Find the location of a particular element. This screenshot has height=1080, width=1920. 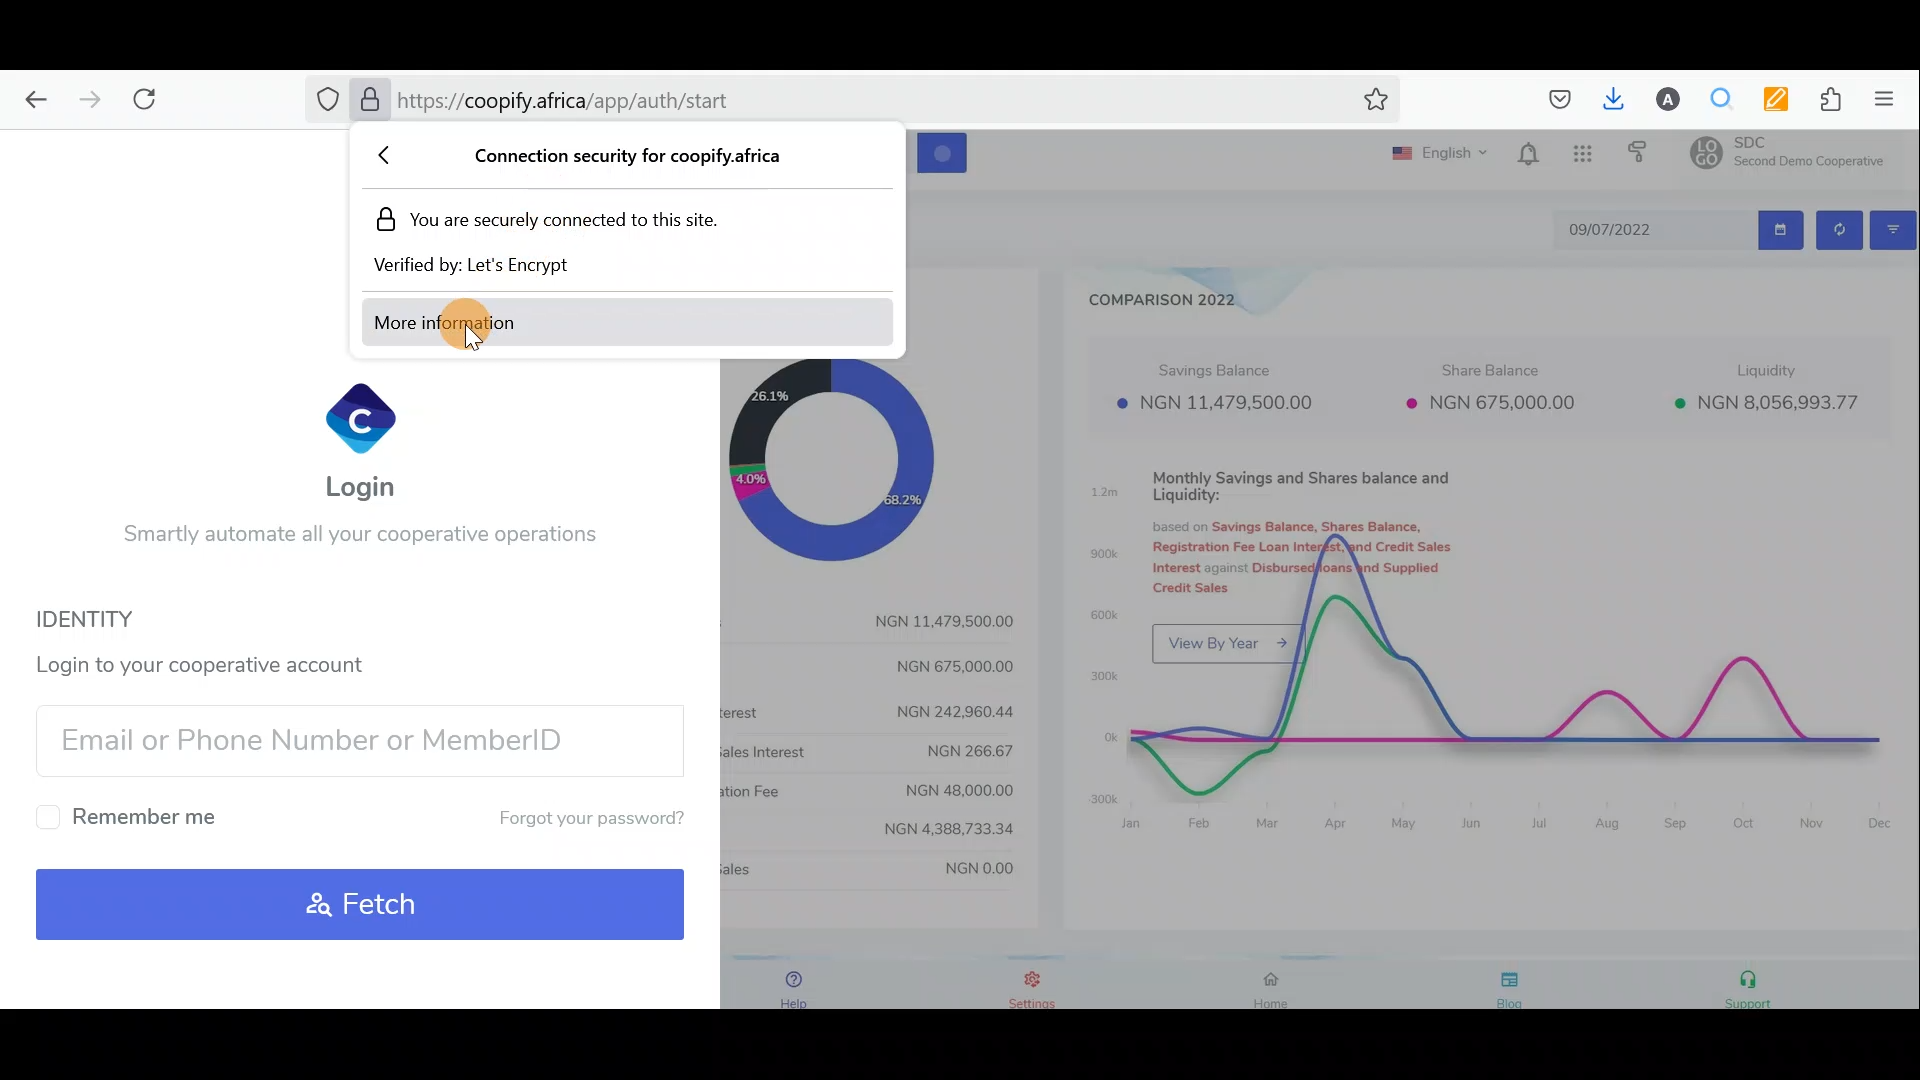

Extension is located at coordinates (1822, 100).